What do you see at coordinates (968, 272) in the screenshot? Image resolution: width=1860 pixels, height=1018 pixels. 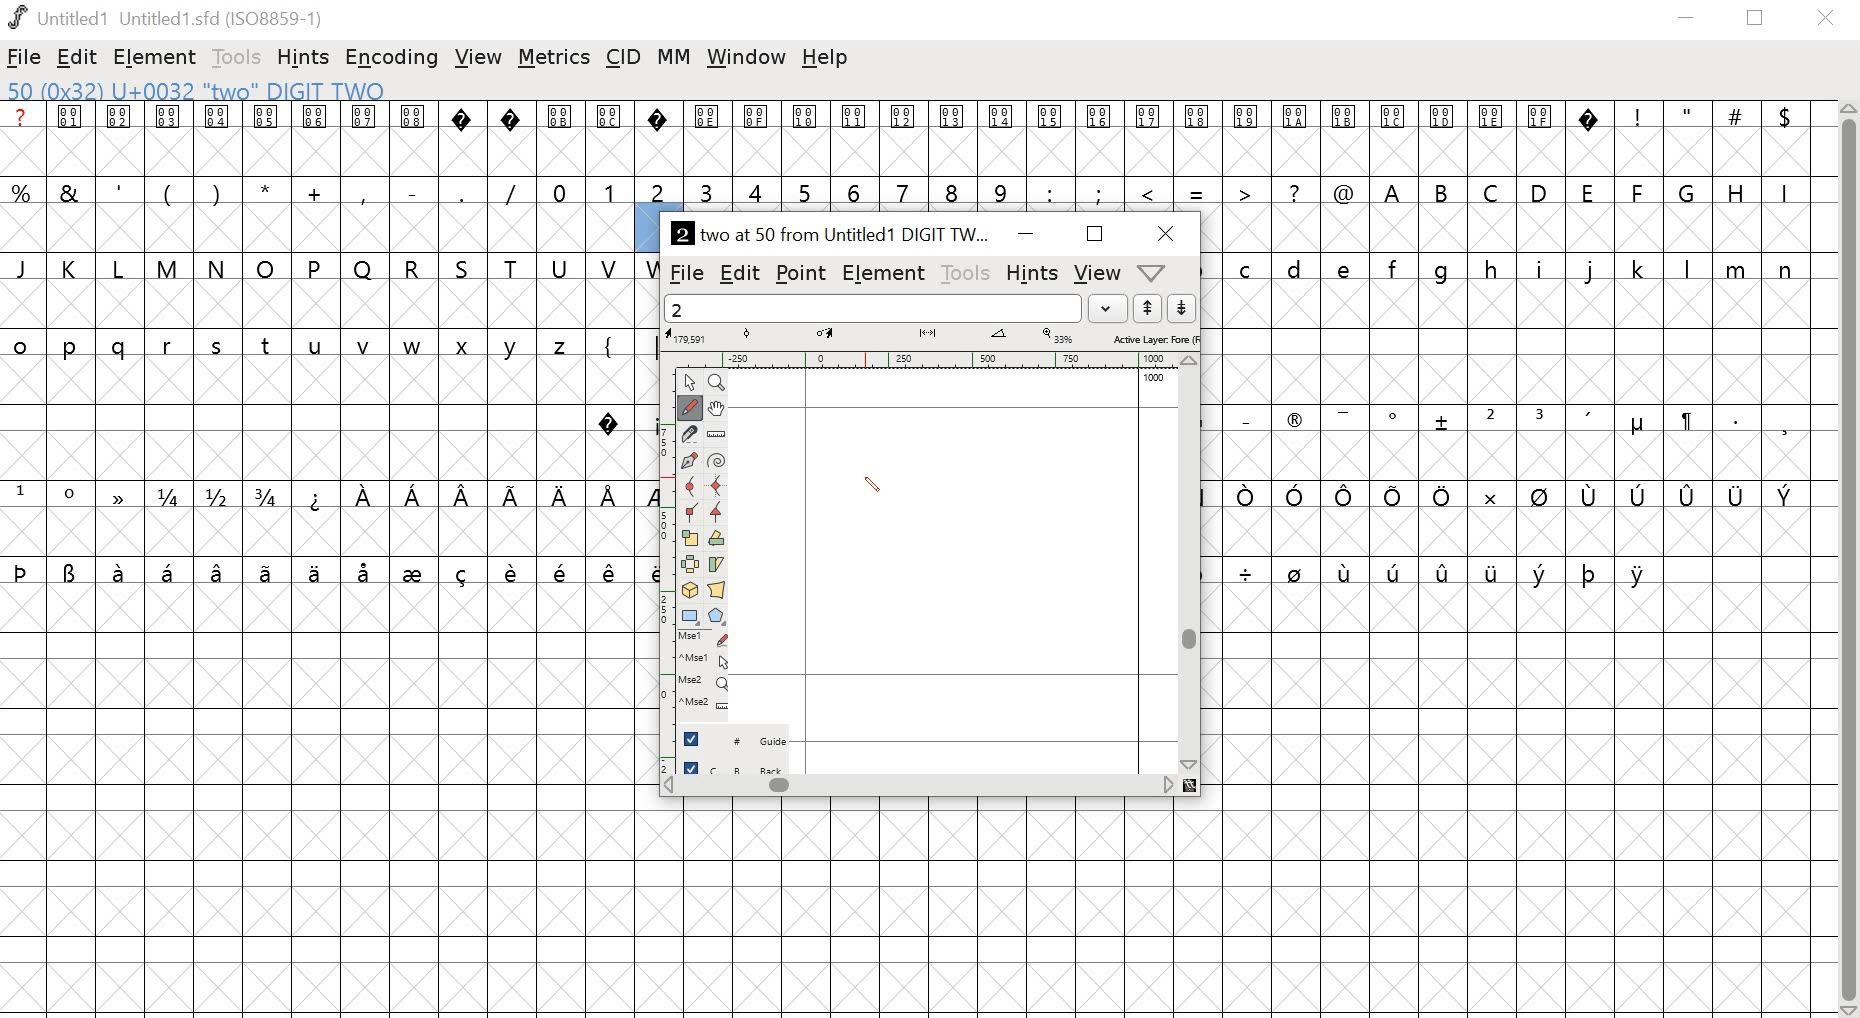 I see `tools` at bounding box center [968, 272].